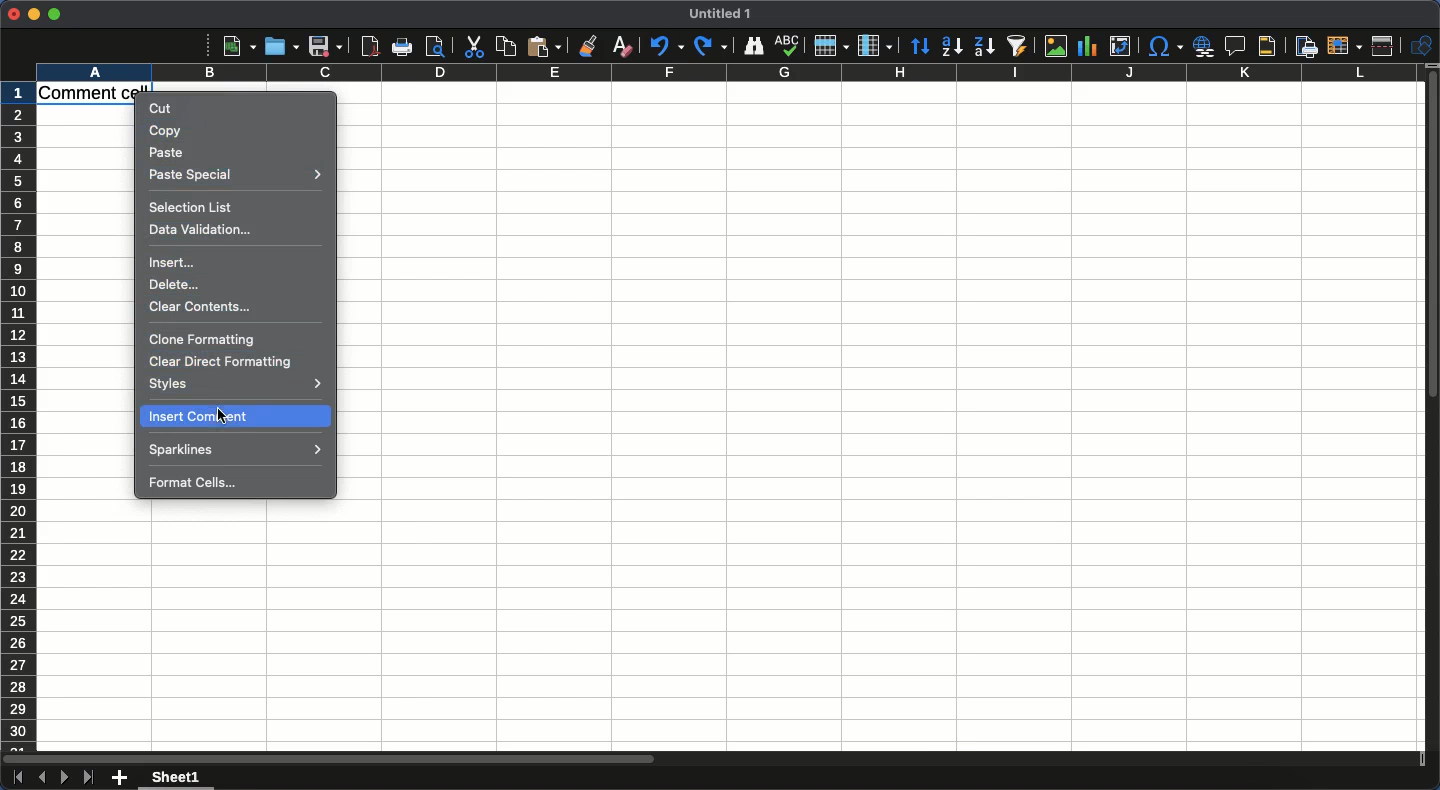 The width and height of the screenshot is (1440, 790). What do you see at coordinates (367, 46) in the screenshot?
I see `Export as PDF` at bounding box center [367, 46].